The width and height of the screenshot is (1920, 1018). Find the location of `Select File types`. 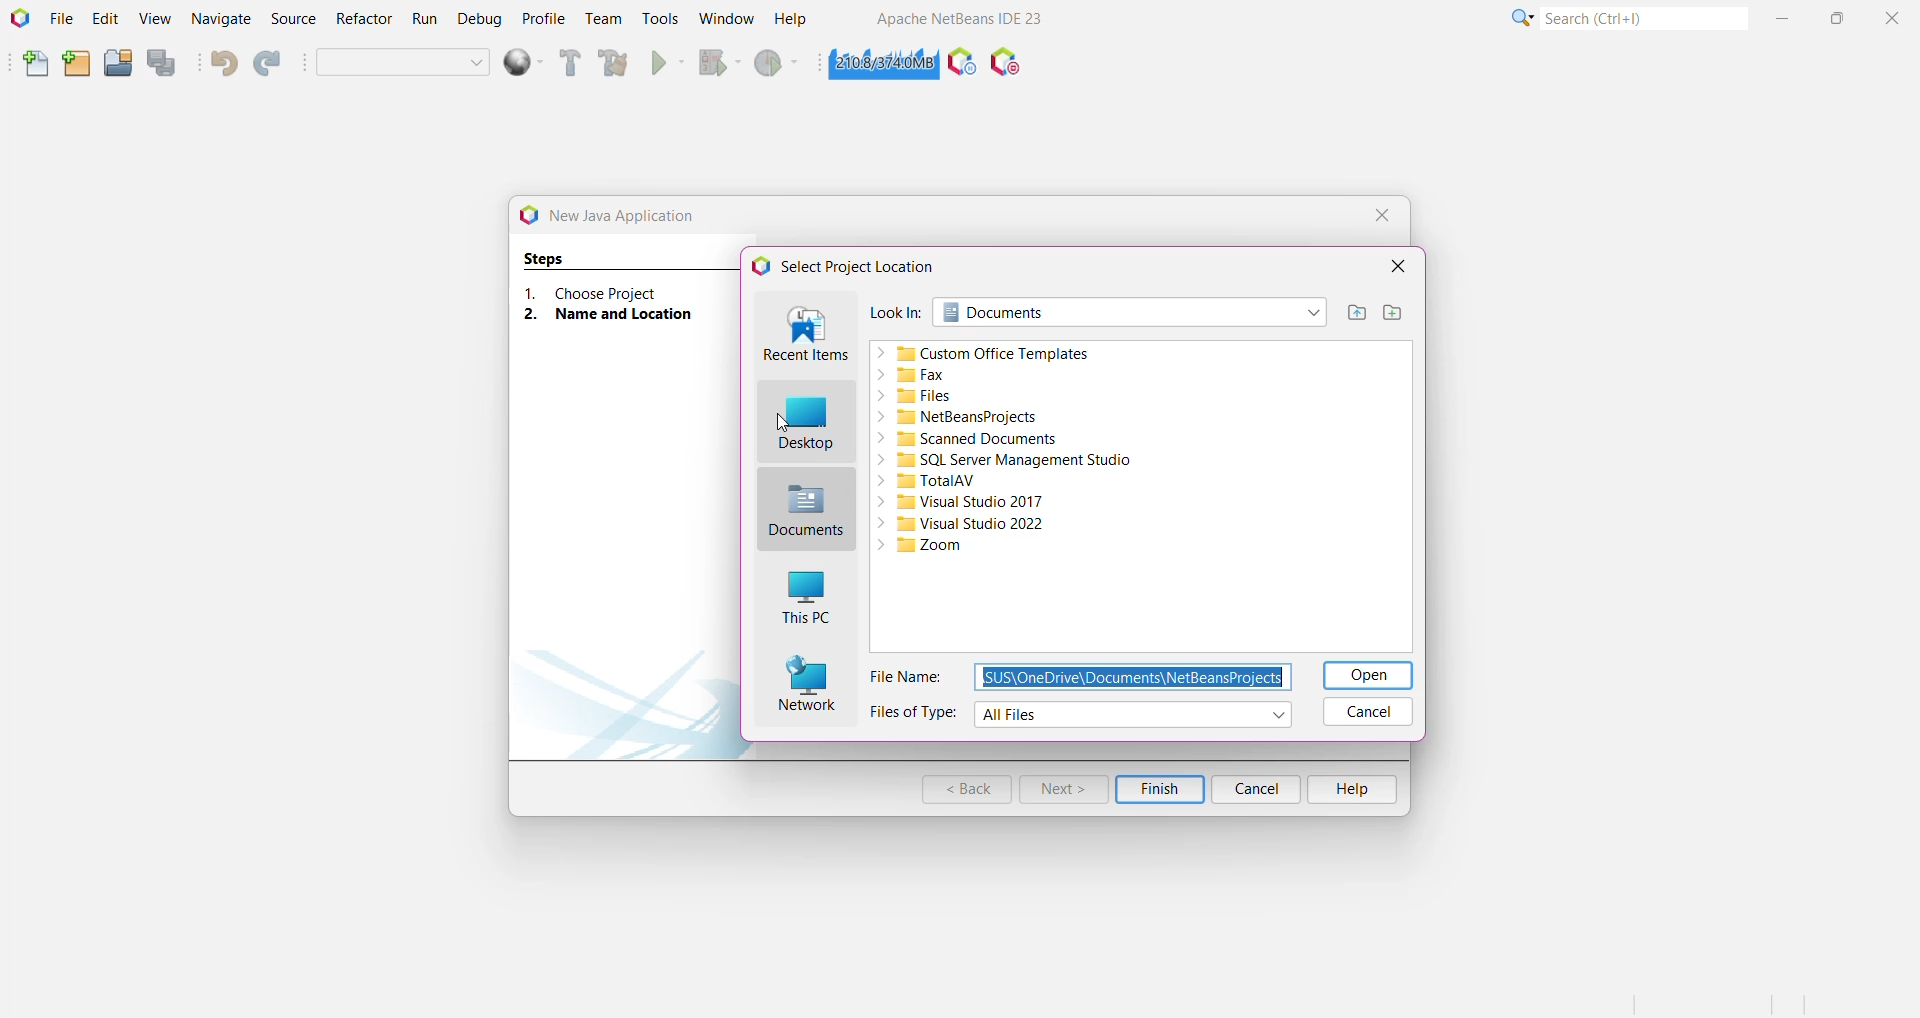

Select File types is located at coordinates (1135, 715).